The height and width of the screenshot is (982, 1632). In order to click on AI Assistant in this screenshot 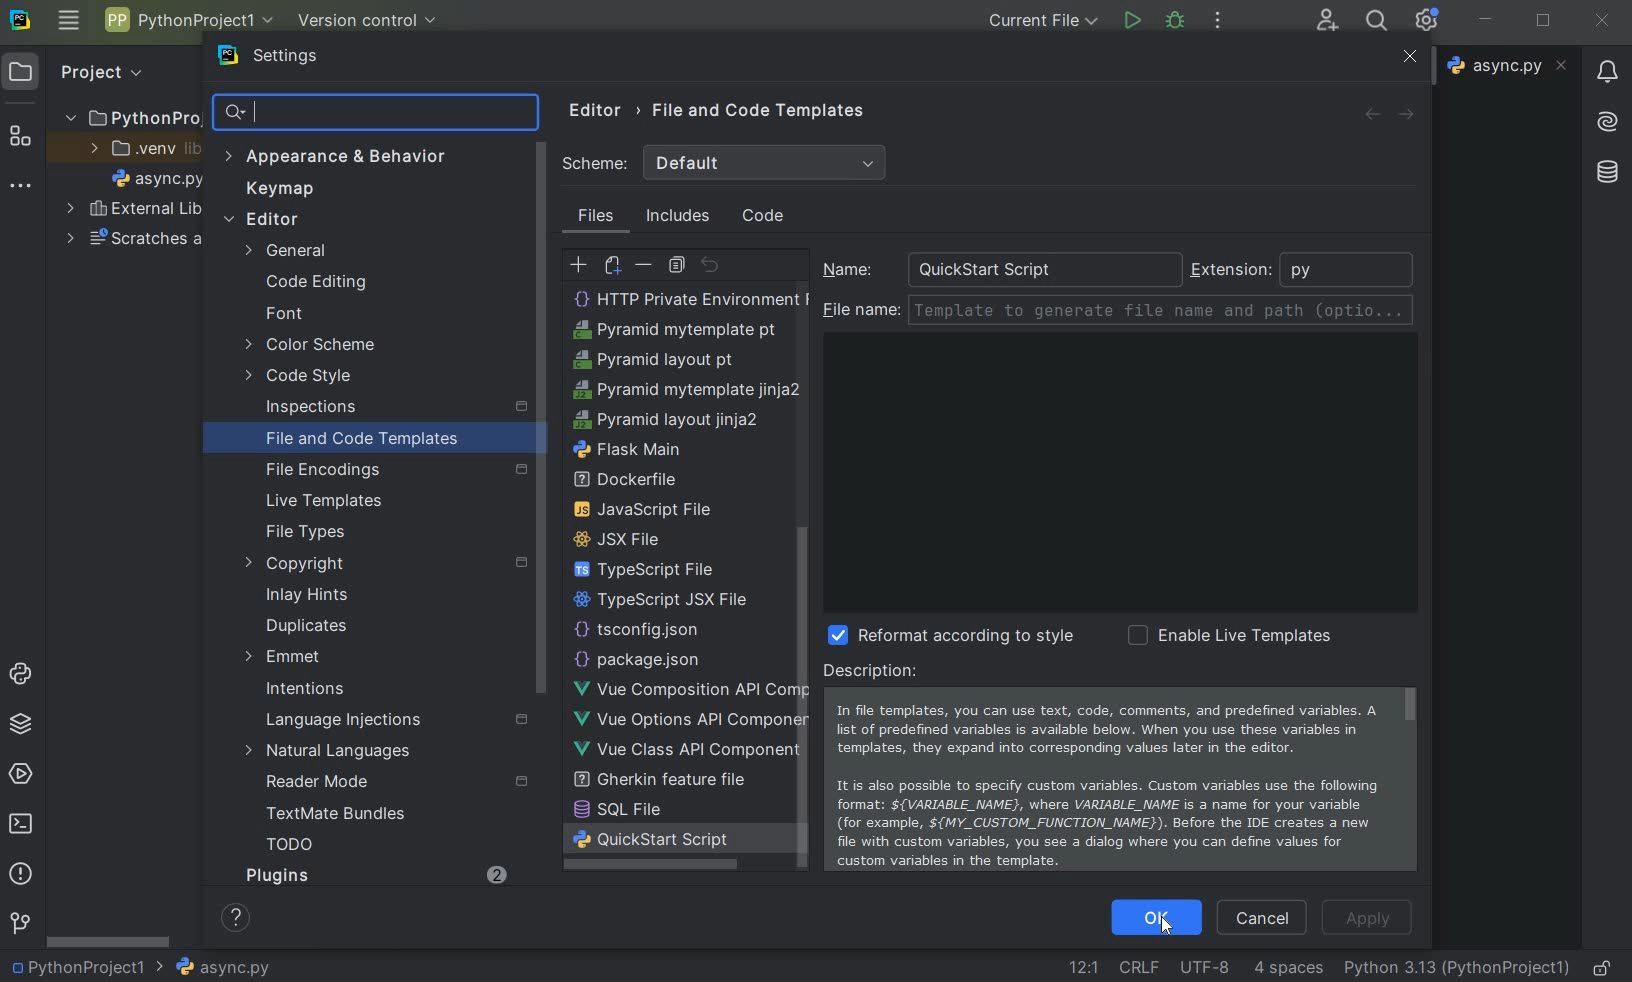, I will do `click(1602, 118)`.